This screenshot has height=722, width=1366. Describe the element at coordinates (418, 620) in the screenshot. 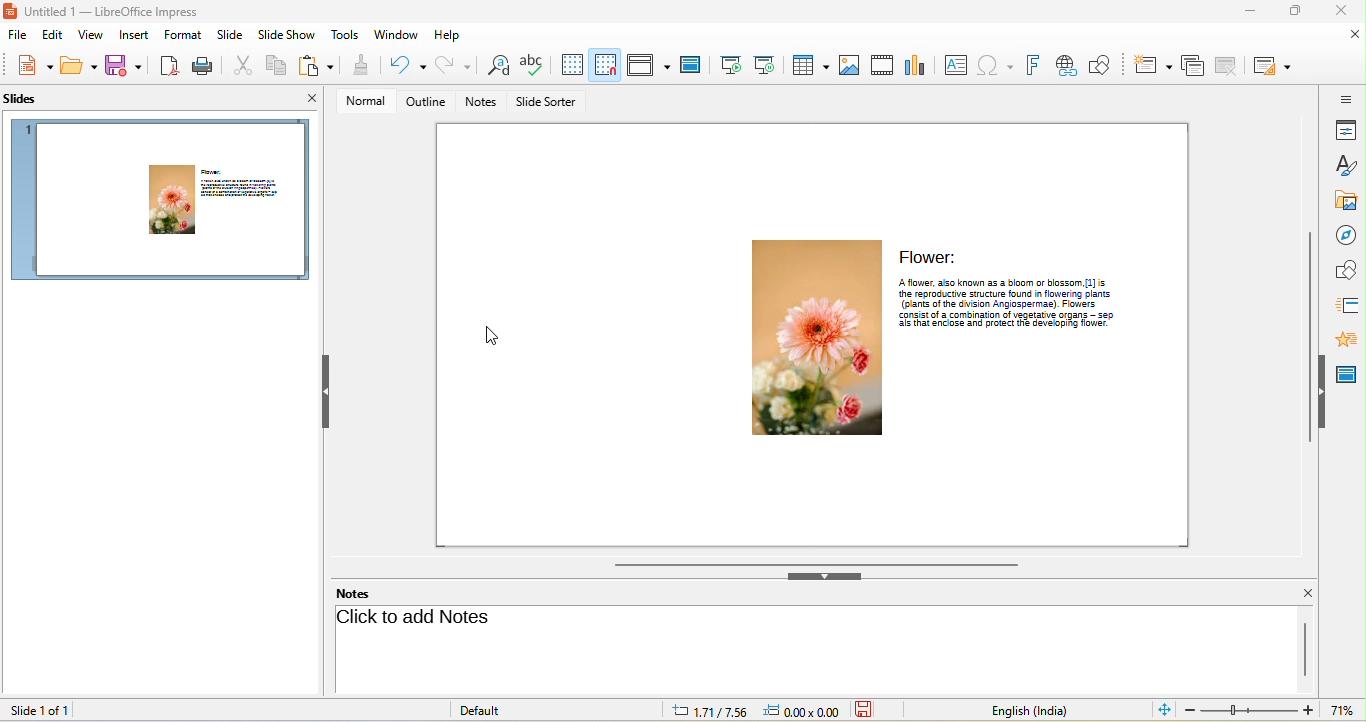

I see `click to add notes` at that location.